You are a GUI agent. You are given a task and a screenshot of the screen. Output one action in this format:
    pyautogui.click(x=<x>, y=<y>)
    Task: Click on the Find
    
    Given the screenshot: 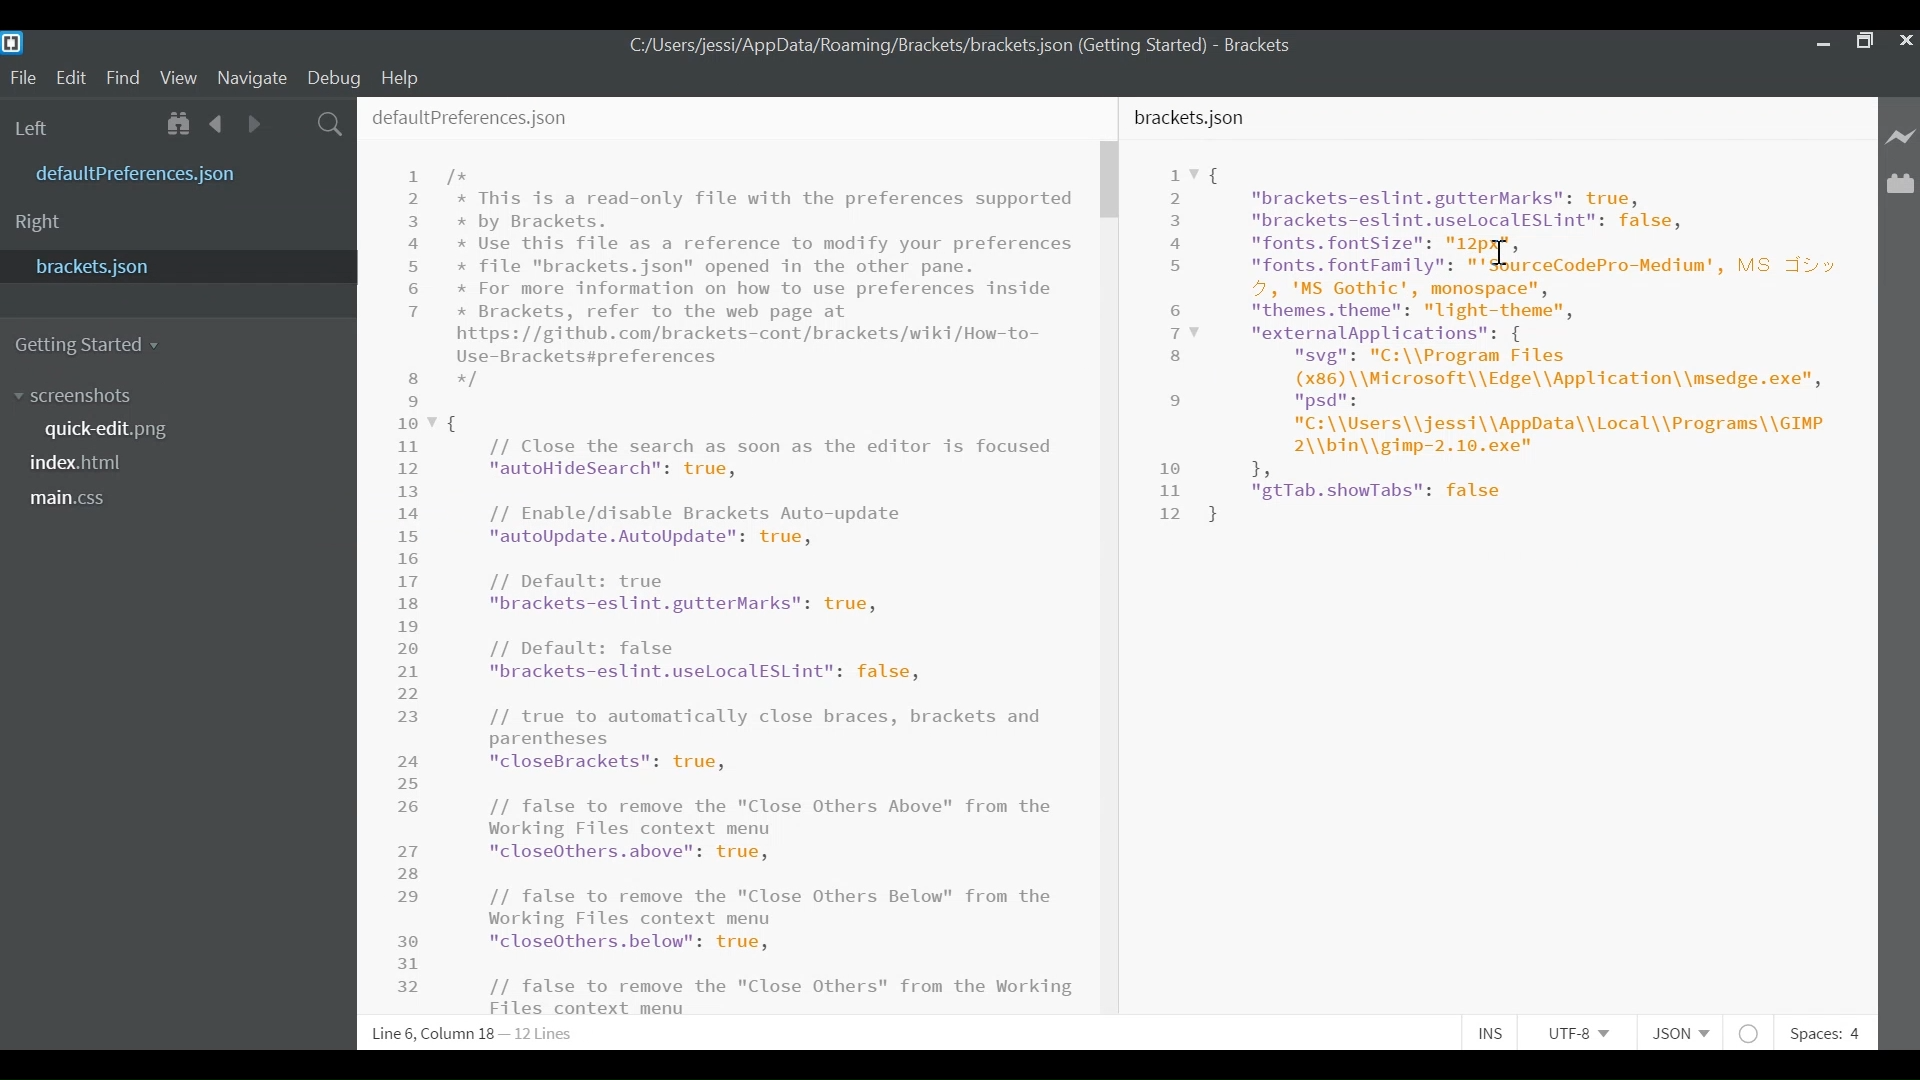 What is the action you would take?
    pyautogui.click(x=122, y=75)
    